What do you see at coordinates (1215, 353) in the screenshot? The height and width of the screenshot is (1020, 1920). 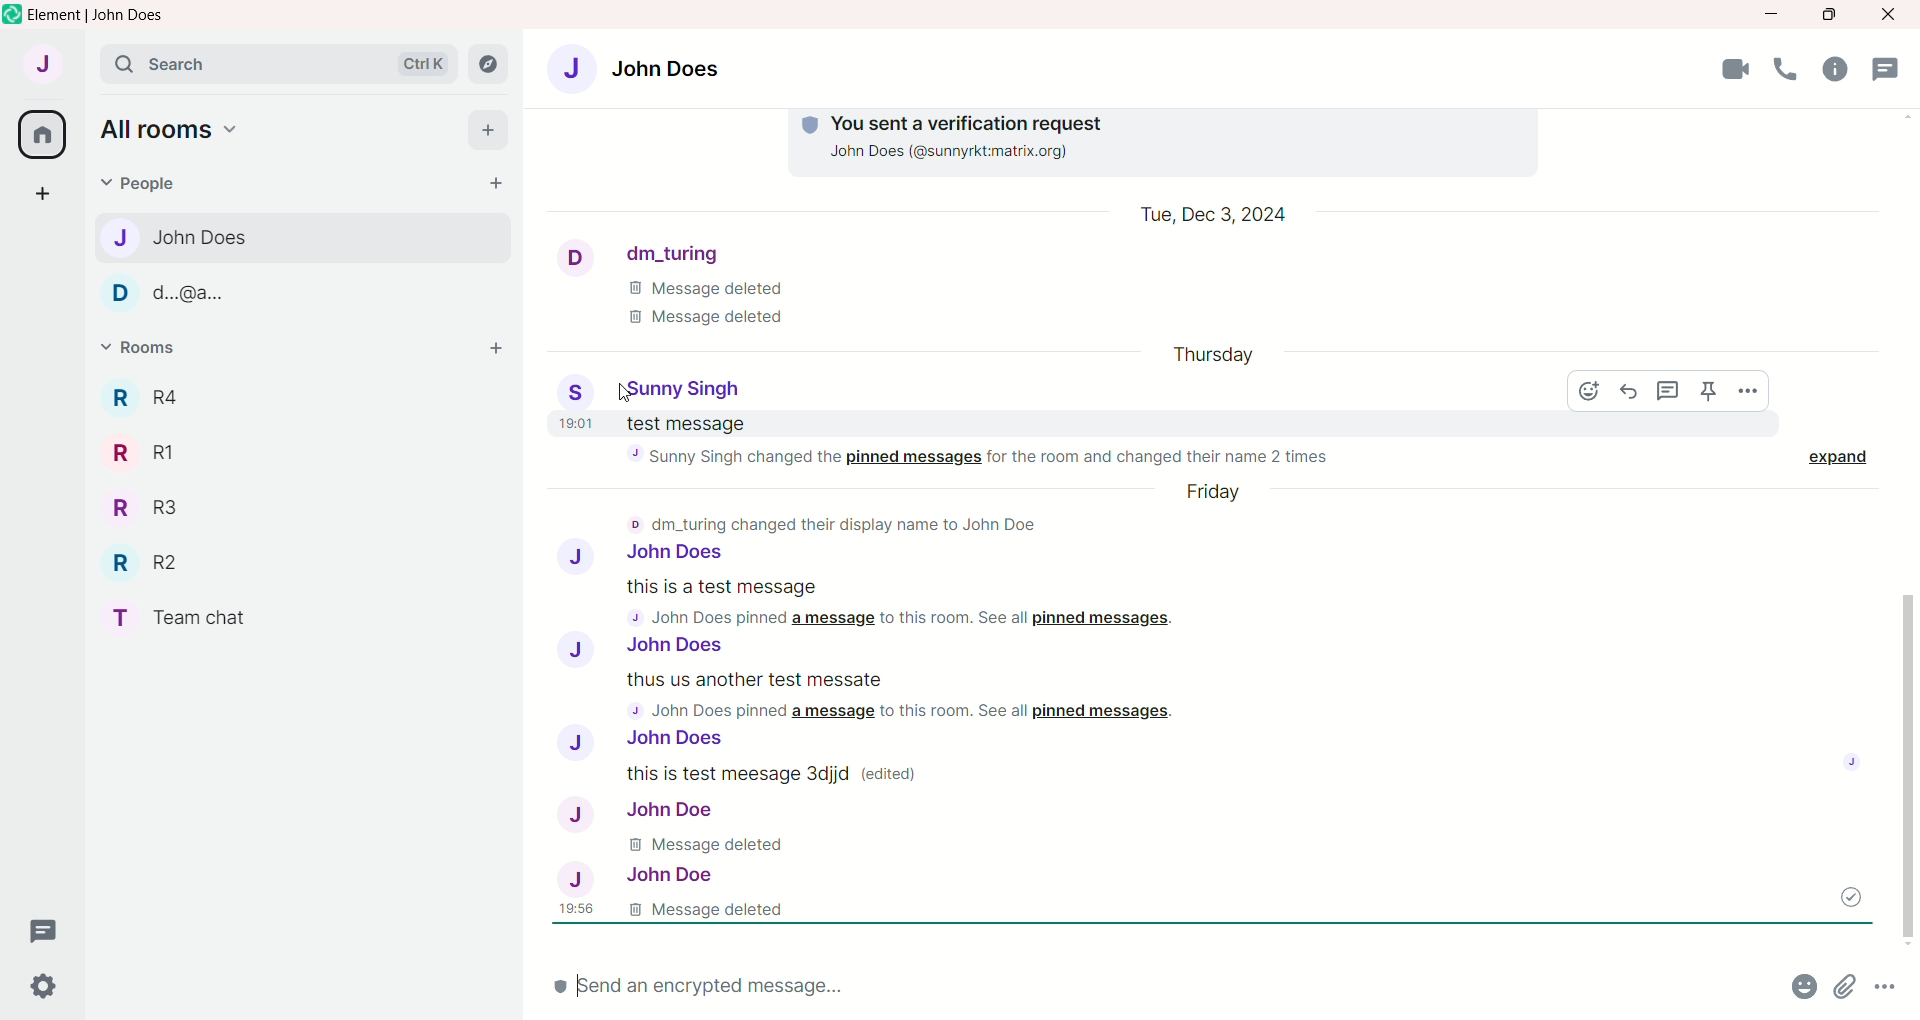 I see `day` at bounding box center [1215, 353].